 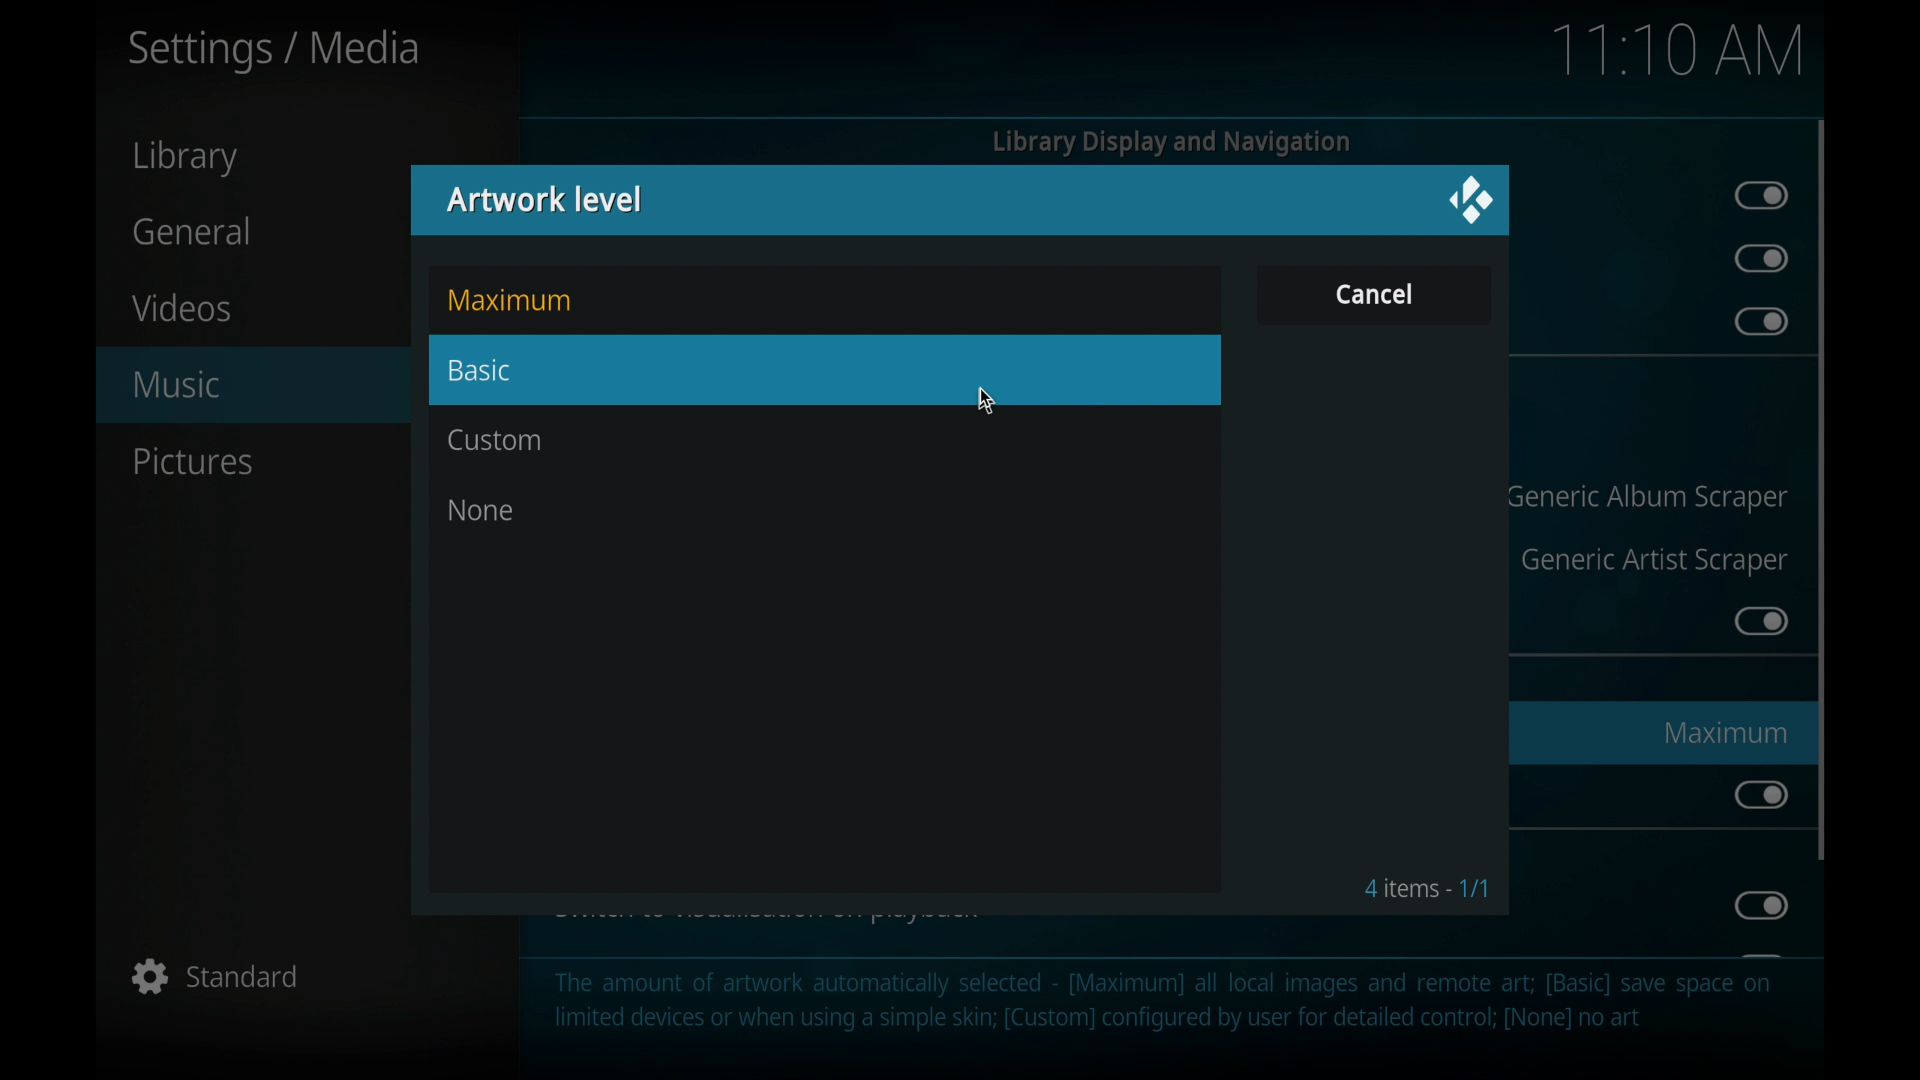 I want to click on toggle button, so click(x=1760, y=322).